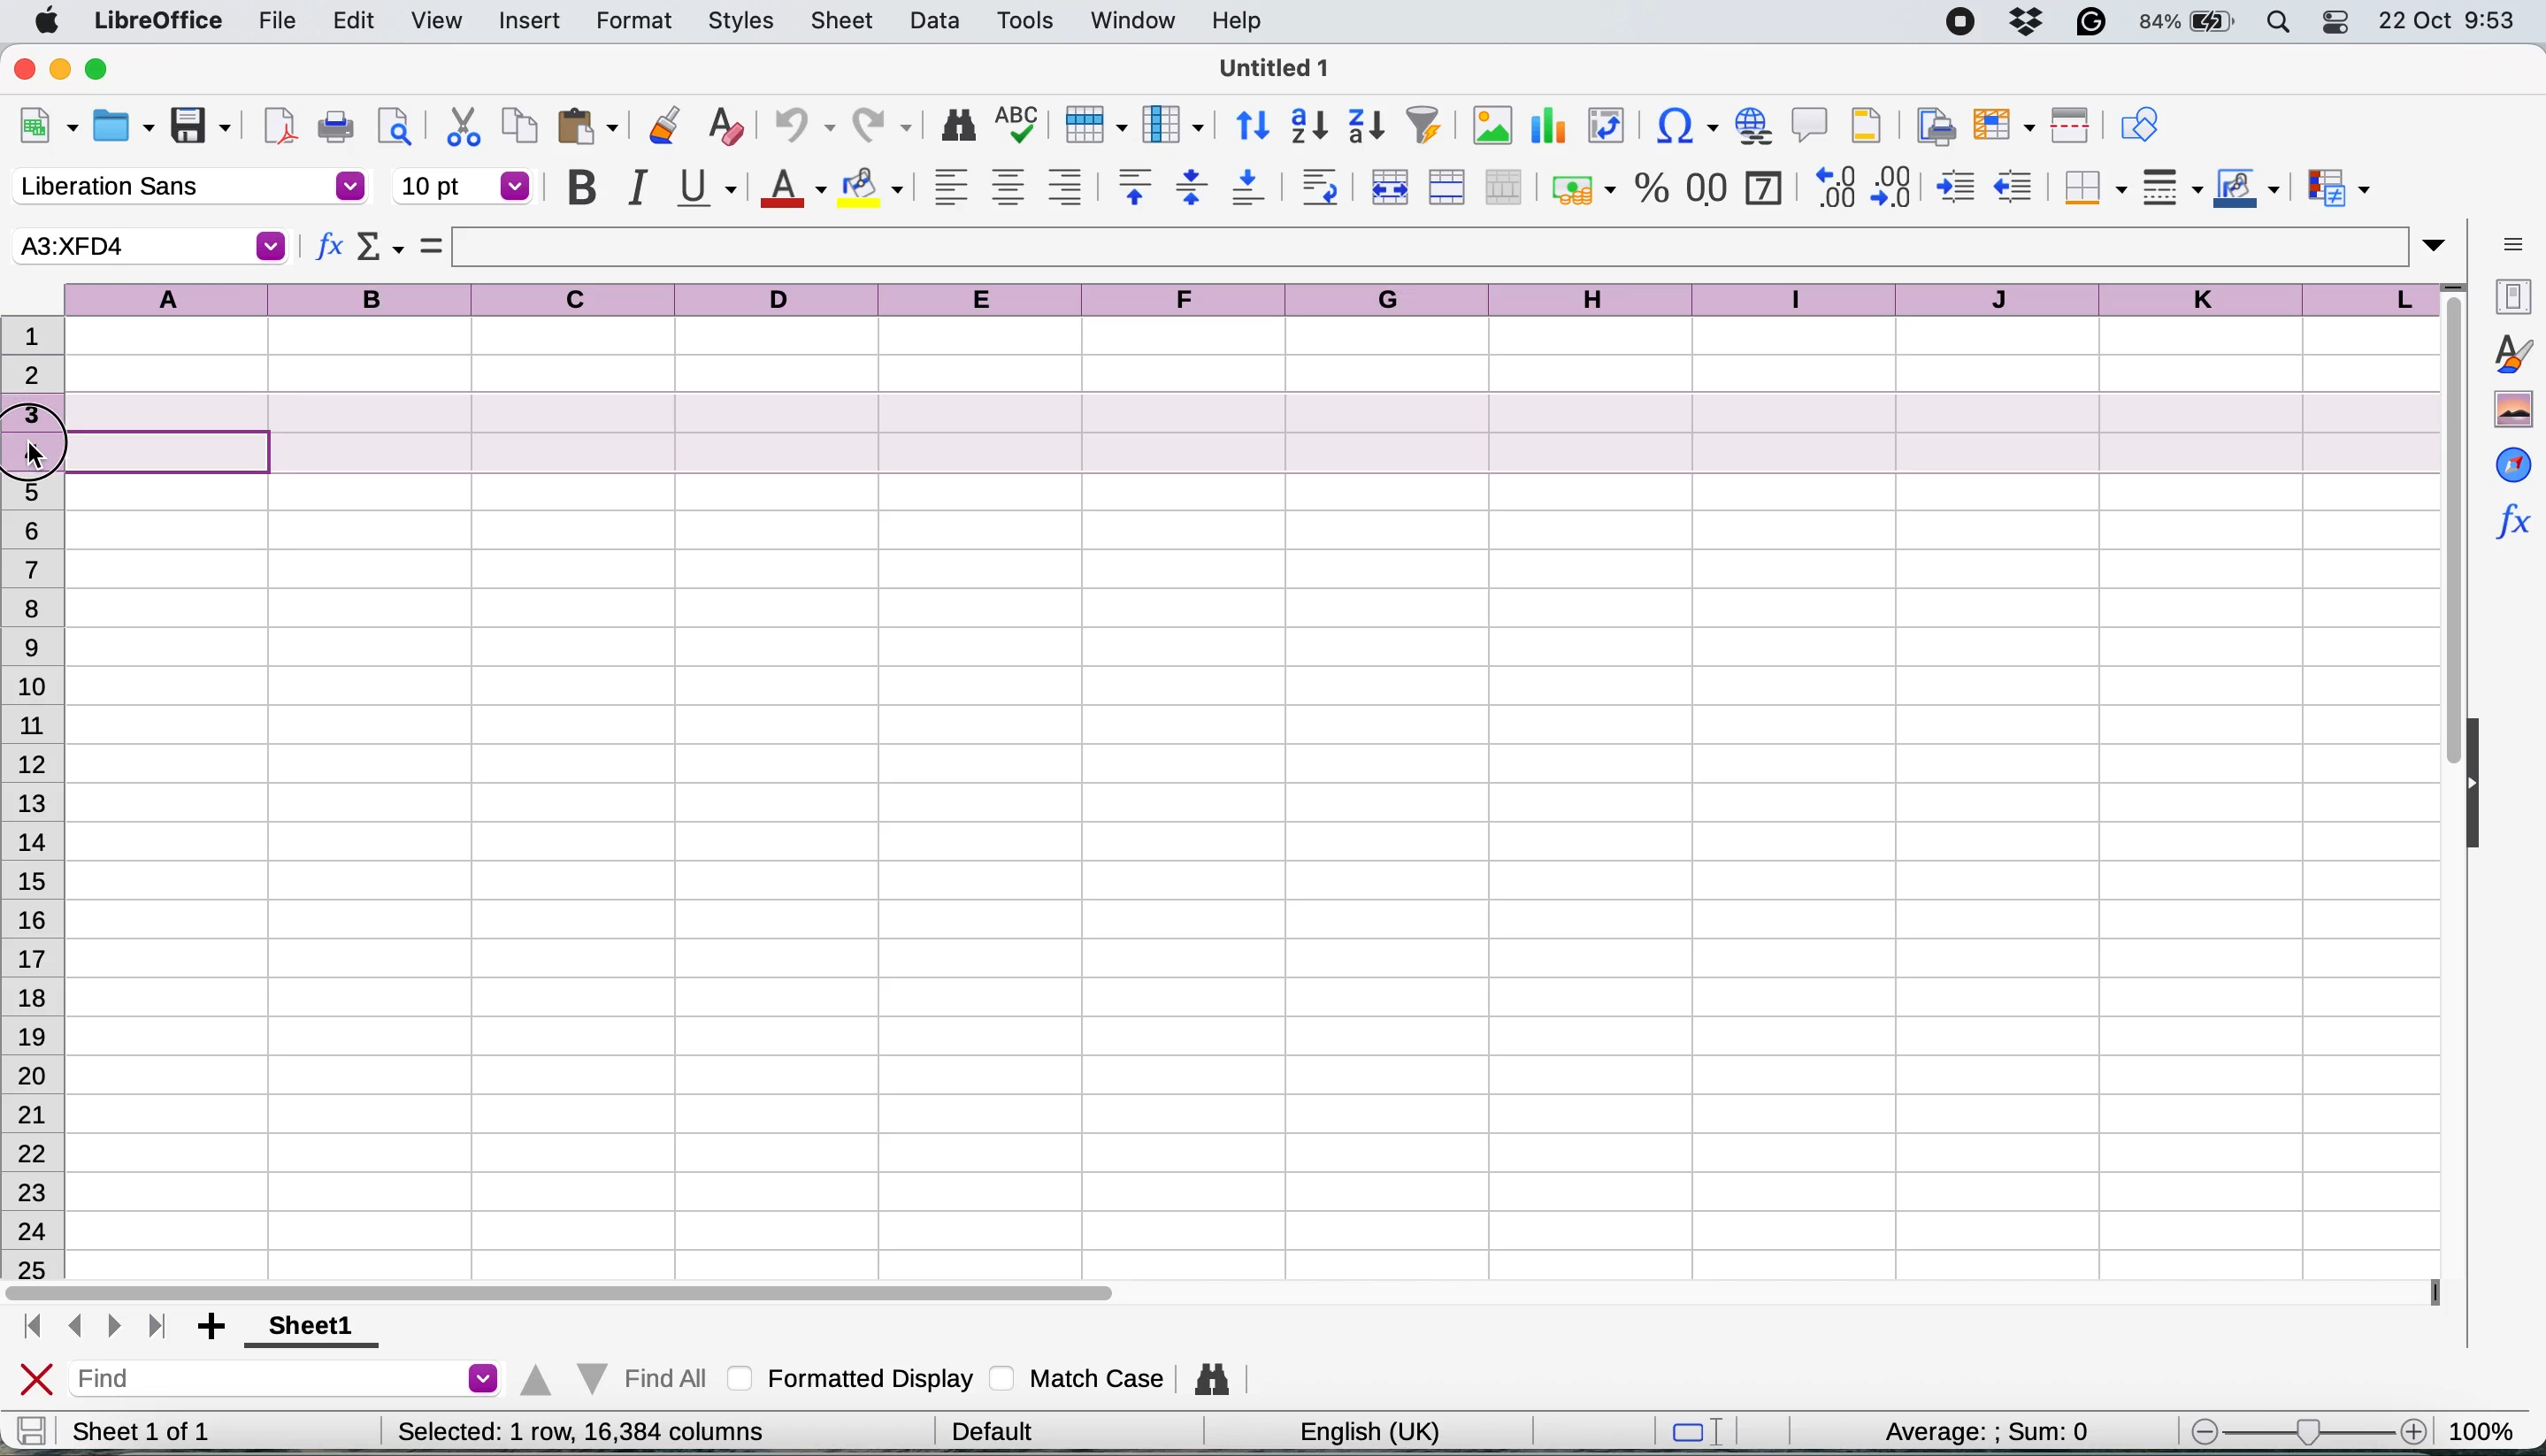 The image size is (2546, 1456). Describe the element at coordinates (2337, 191) in the screenshot. I see `conditional` at that location.